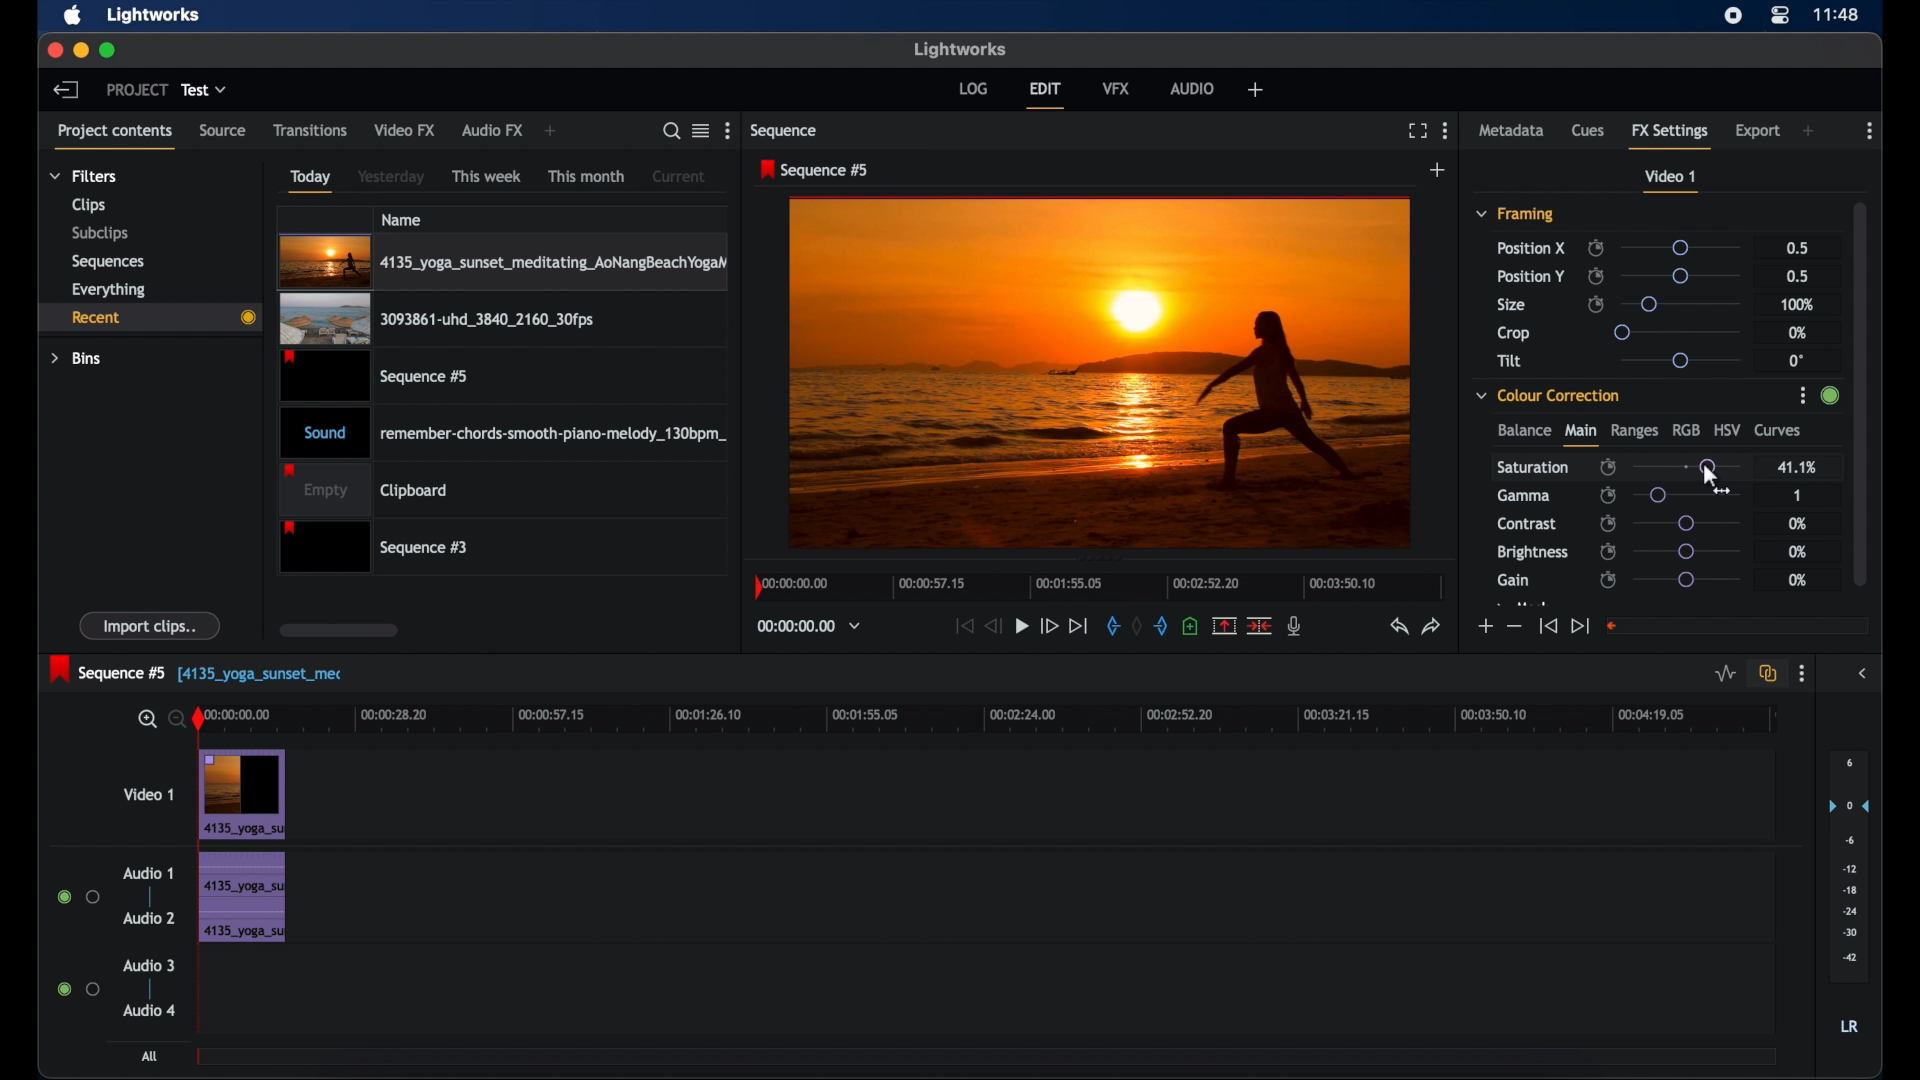  I want to click on search, so click(672, 131).